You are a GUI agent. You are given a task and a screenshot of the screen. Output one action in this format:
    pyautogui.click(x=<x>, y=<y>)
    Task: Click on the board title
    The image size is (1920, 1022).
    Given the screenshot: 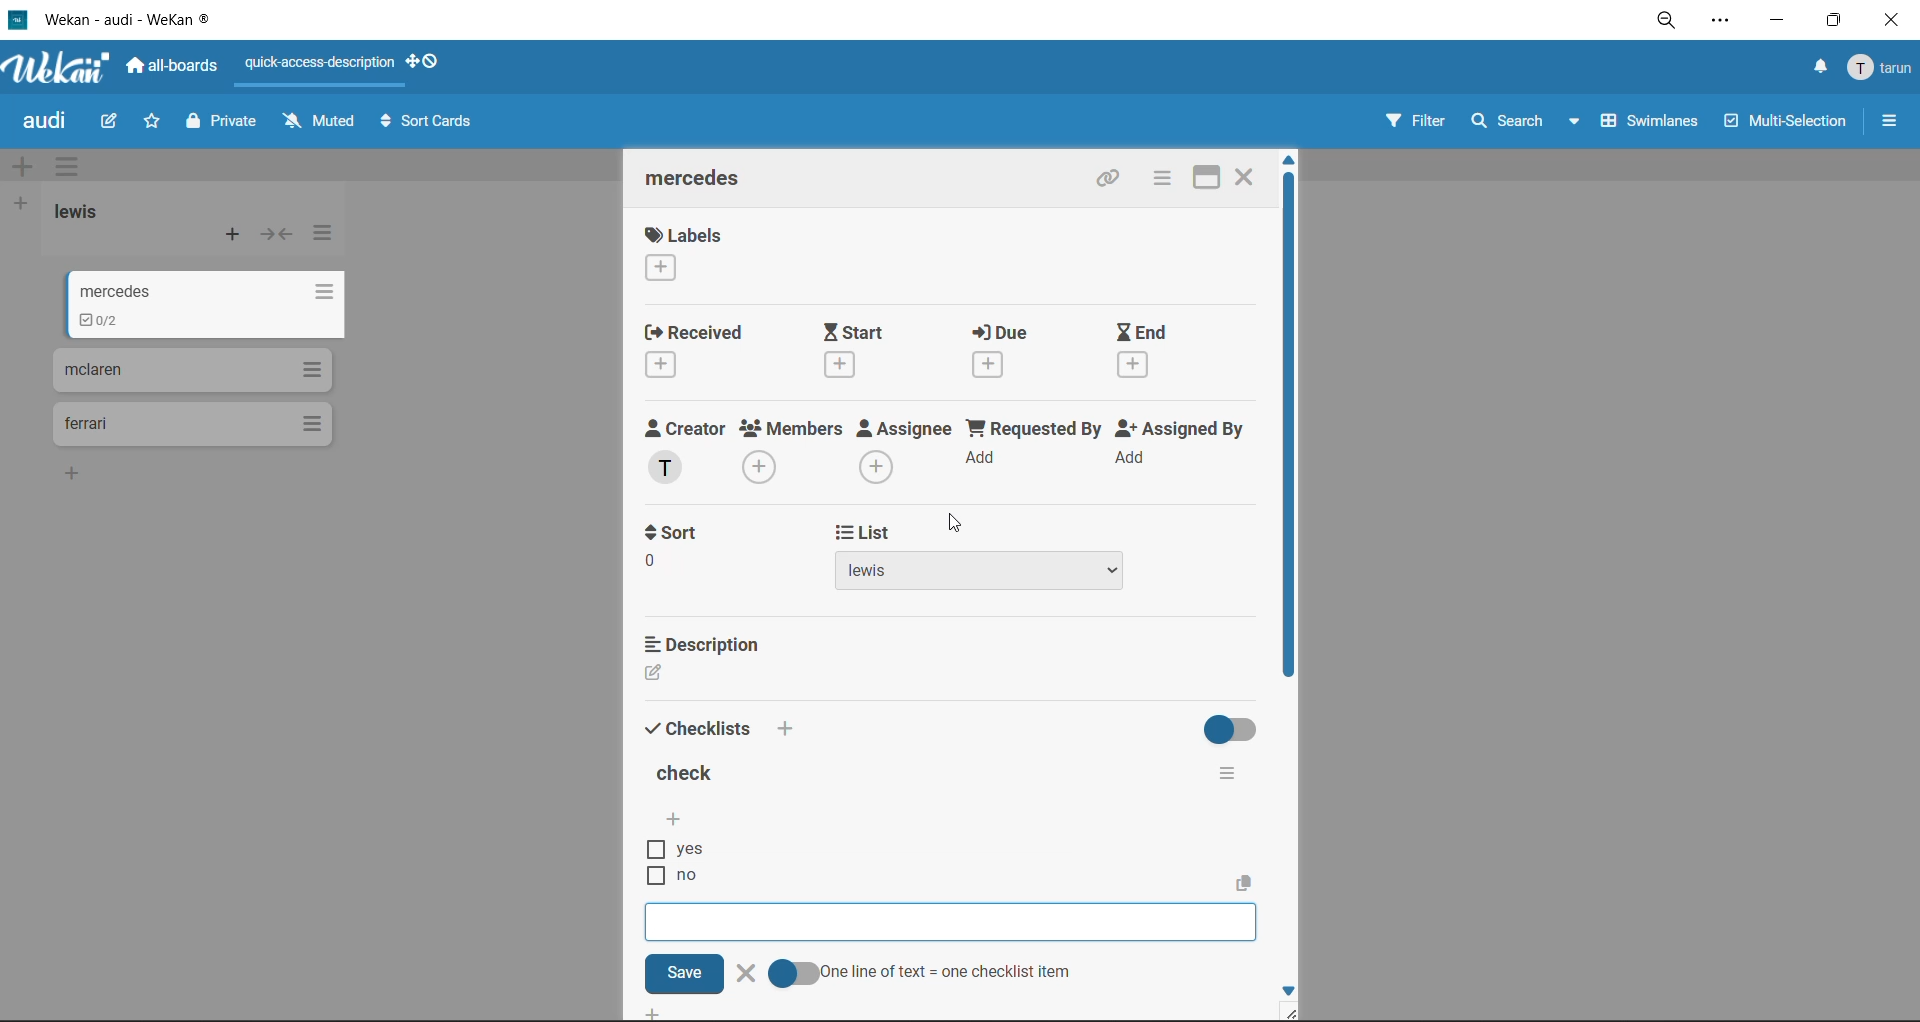 What is the action you would take?
    pyautogui.click(x=49, y=123)
    